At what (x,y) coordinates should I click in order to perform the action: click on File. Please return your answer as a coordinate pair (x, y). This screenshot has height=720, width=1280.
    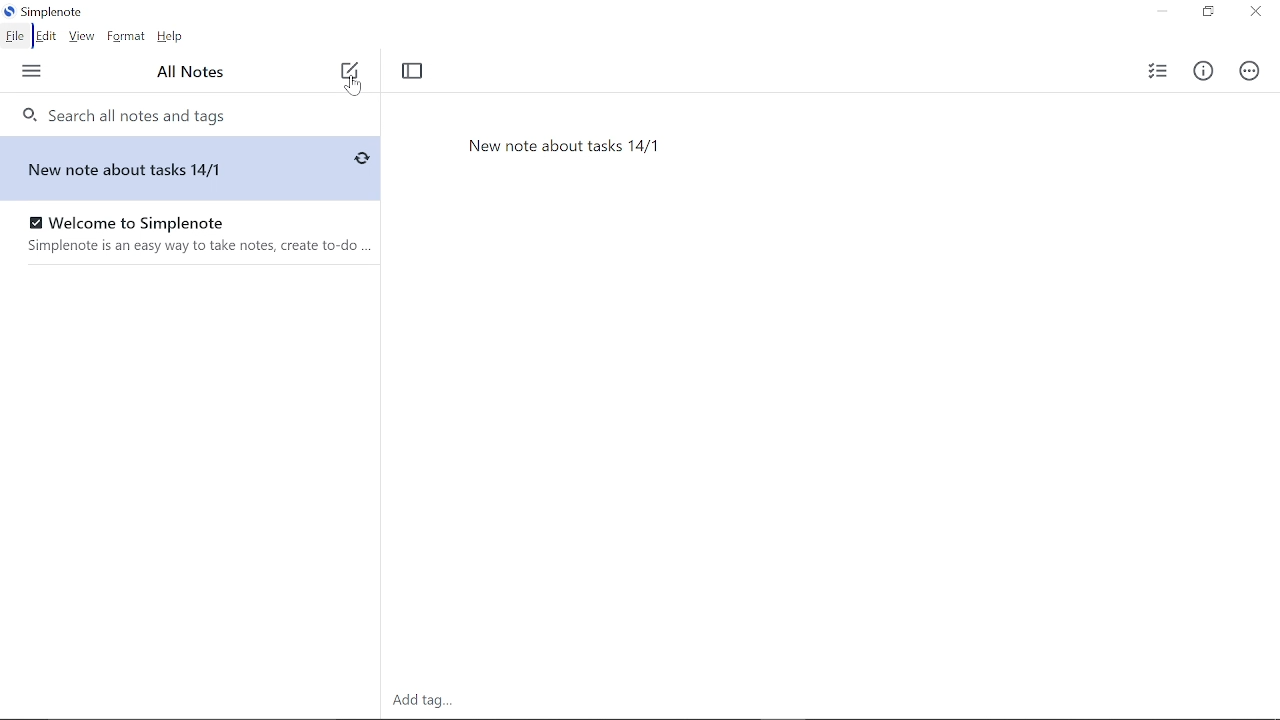
    Looking at the image, I should click on (14, 36).